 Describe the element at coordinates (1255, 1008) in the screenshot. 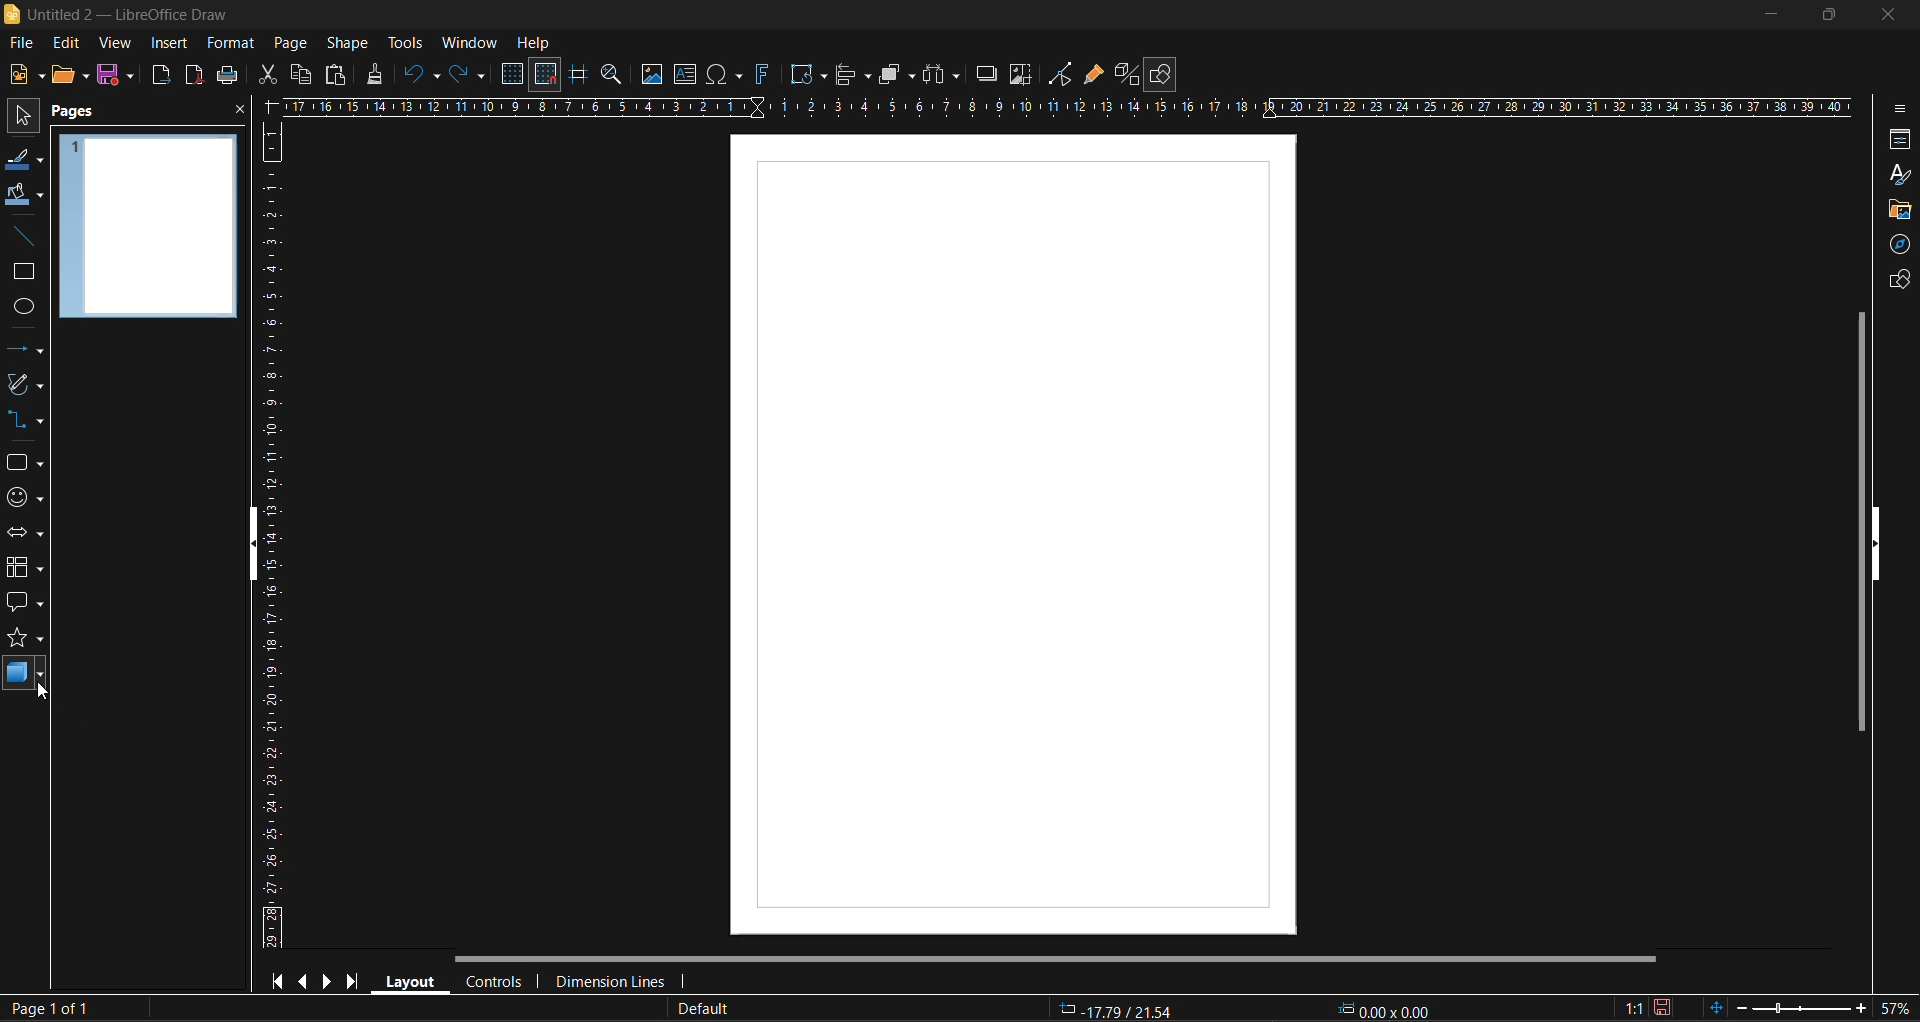

I see `coordinates` at that location.